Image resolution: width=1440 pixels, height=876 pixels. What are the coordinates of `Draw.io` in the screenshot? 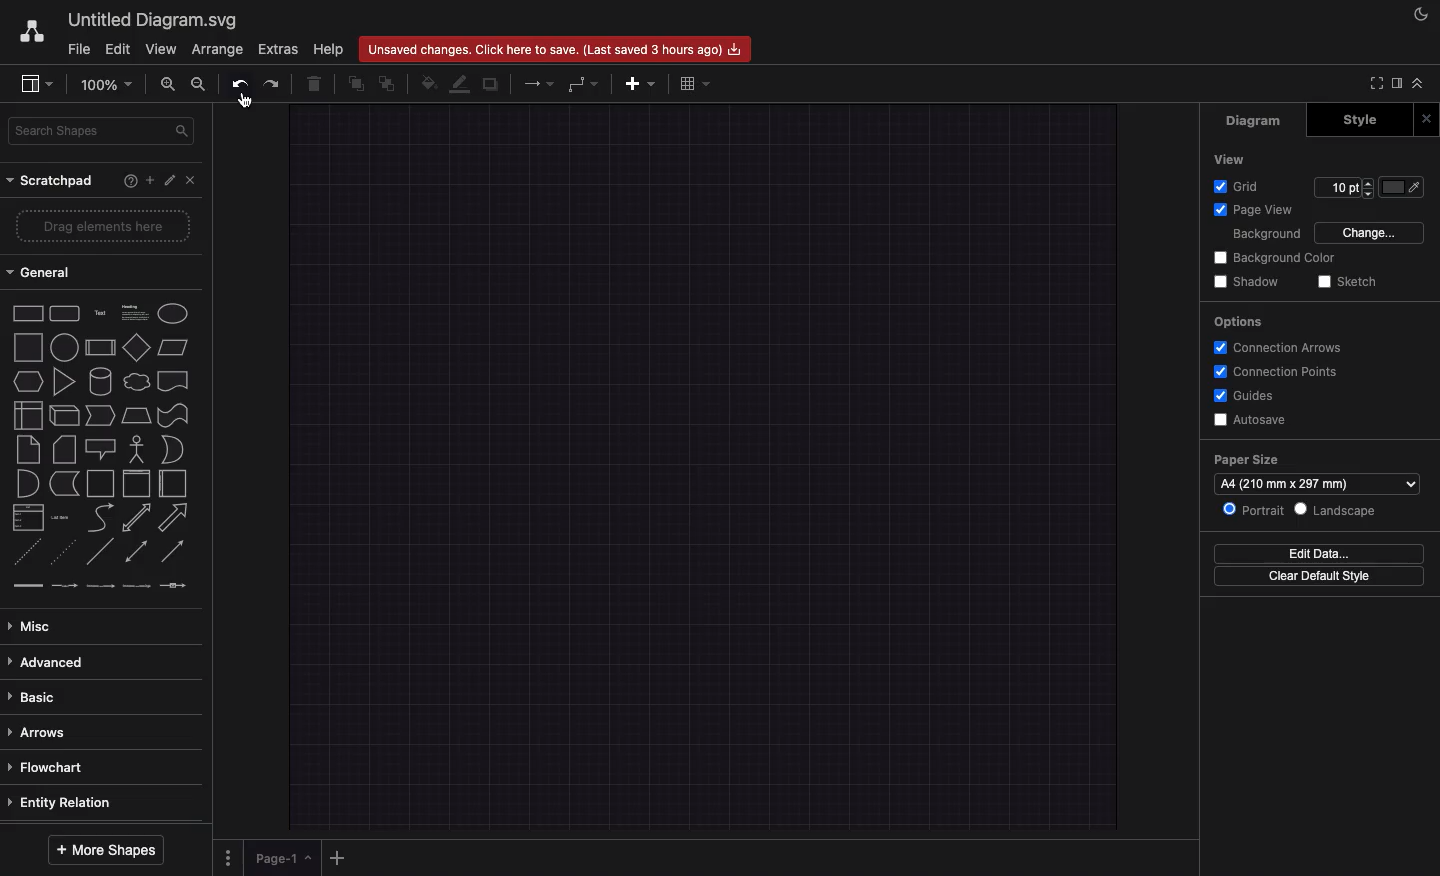 It's located at (33, 34).